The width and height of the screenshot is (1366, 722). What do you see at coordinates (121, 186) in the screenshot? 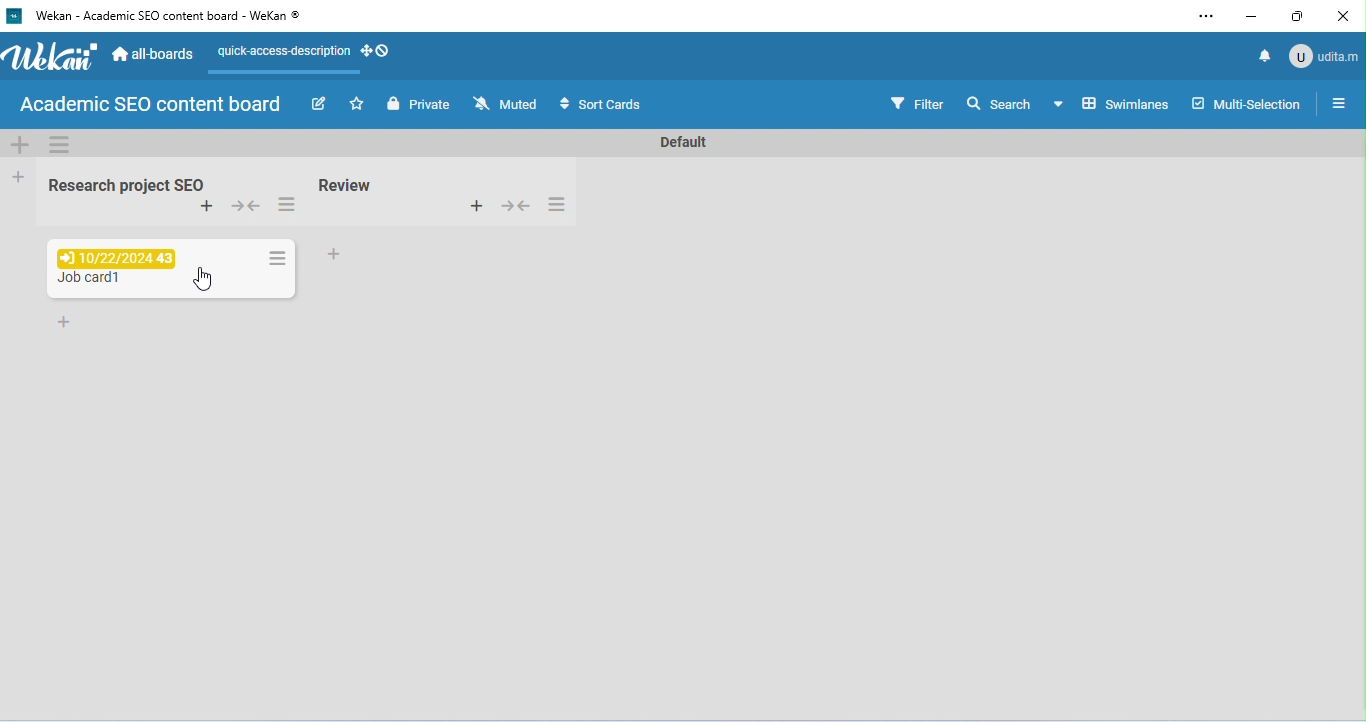
I see `list name: research project SEO` at bounding box center [121, 186].